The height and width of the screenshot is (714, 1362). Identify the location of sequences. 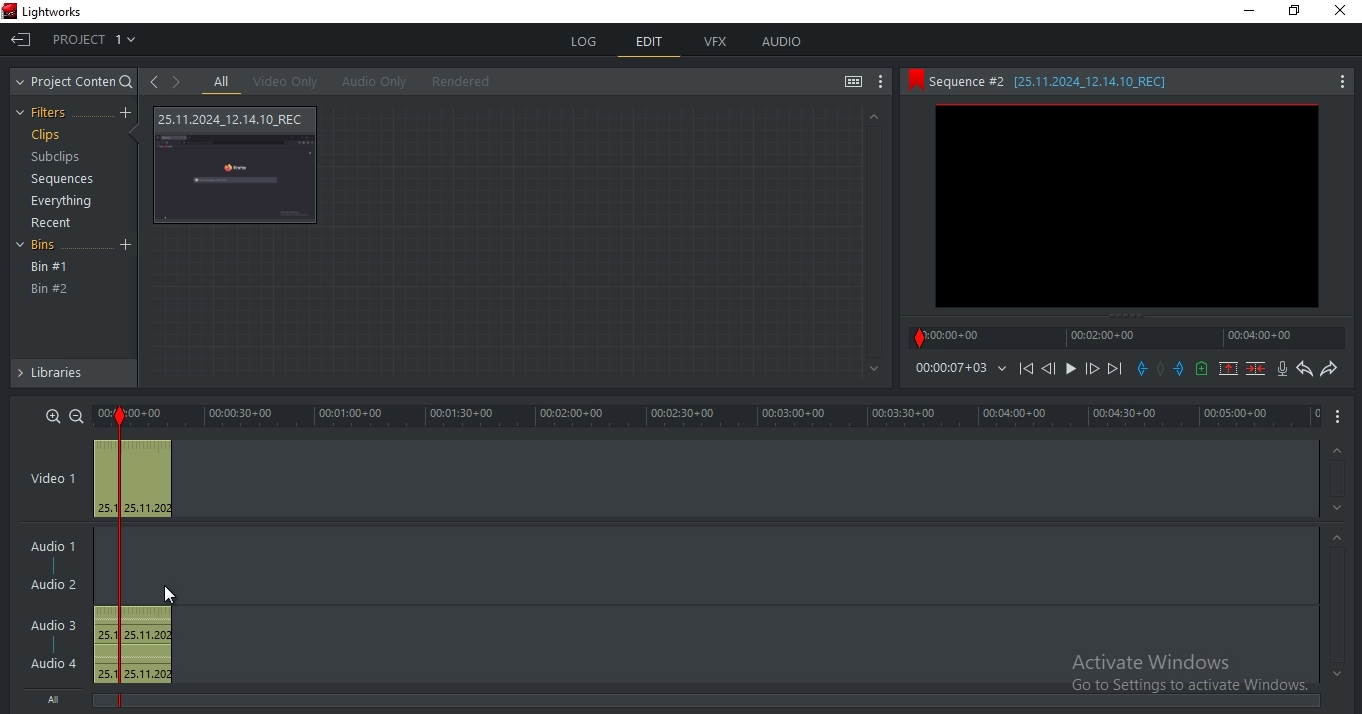
(57, 181).